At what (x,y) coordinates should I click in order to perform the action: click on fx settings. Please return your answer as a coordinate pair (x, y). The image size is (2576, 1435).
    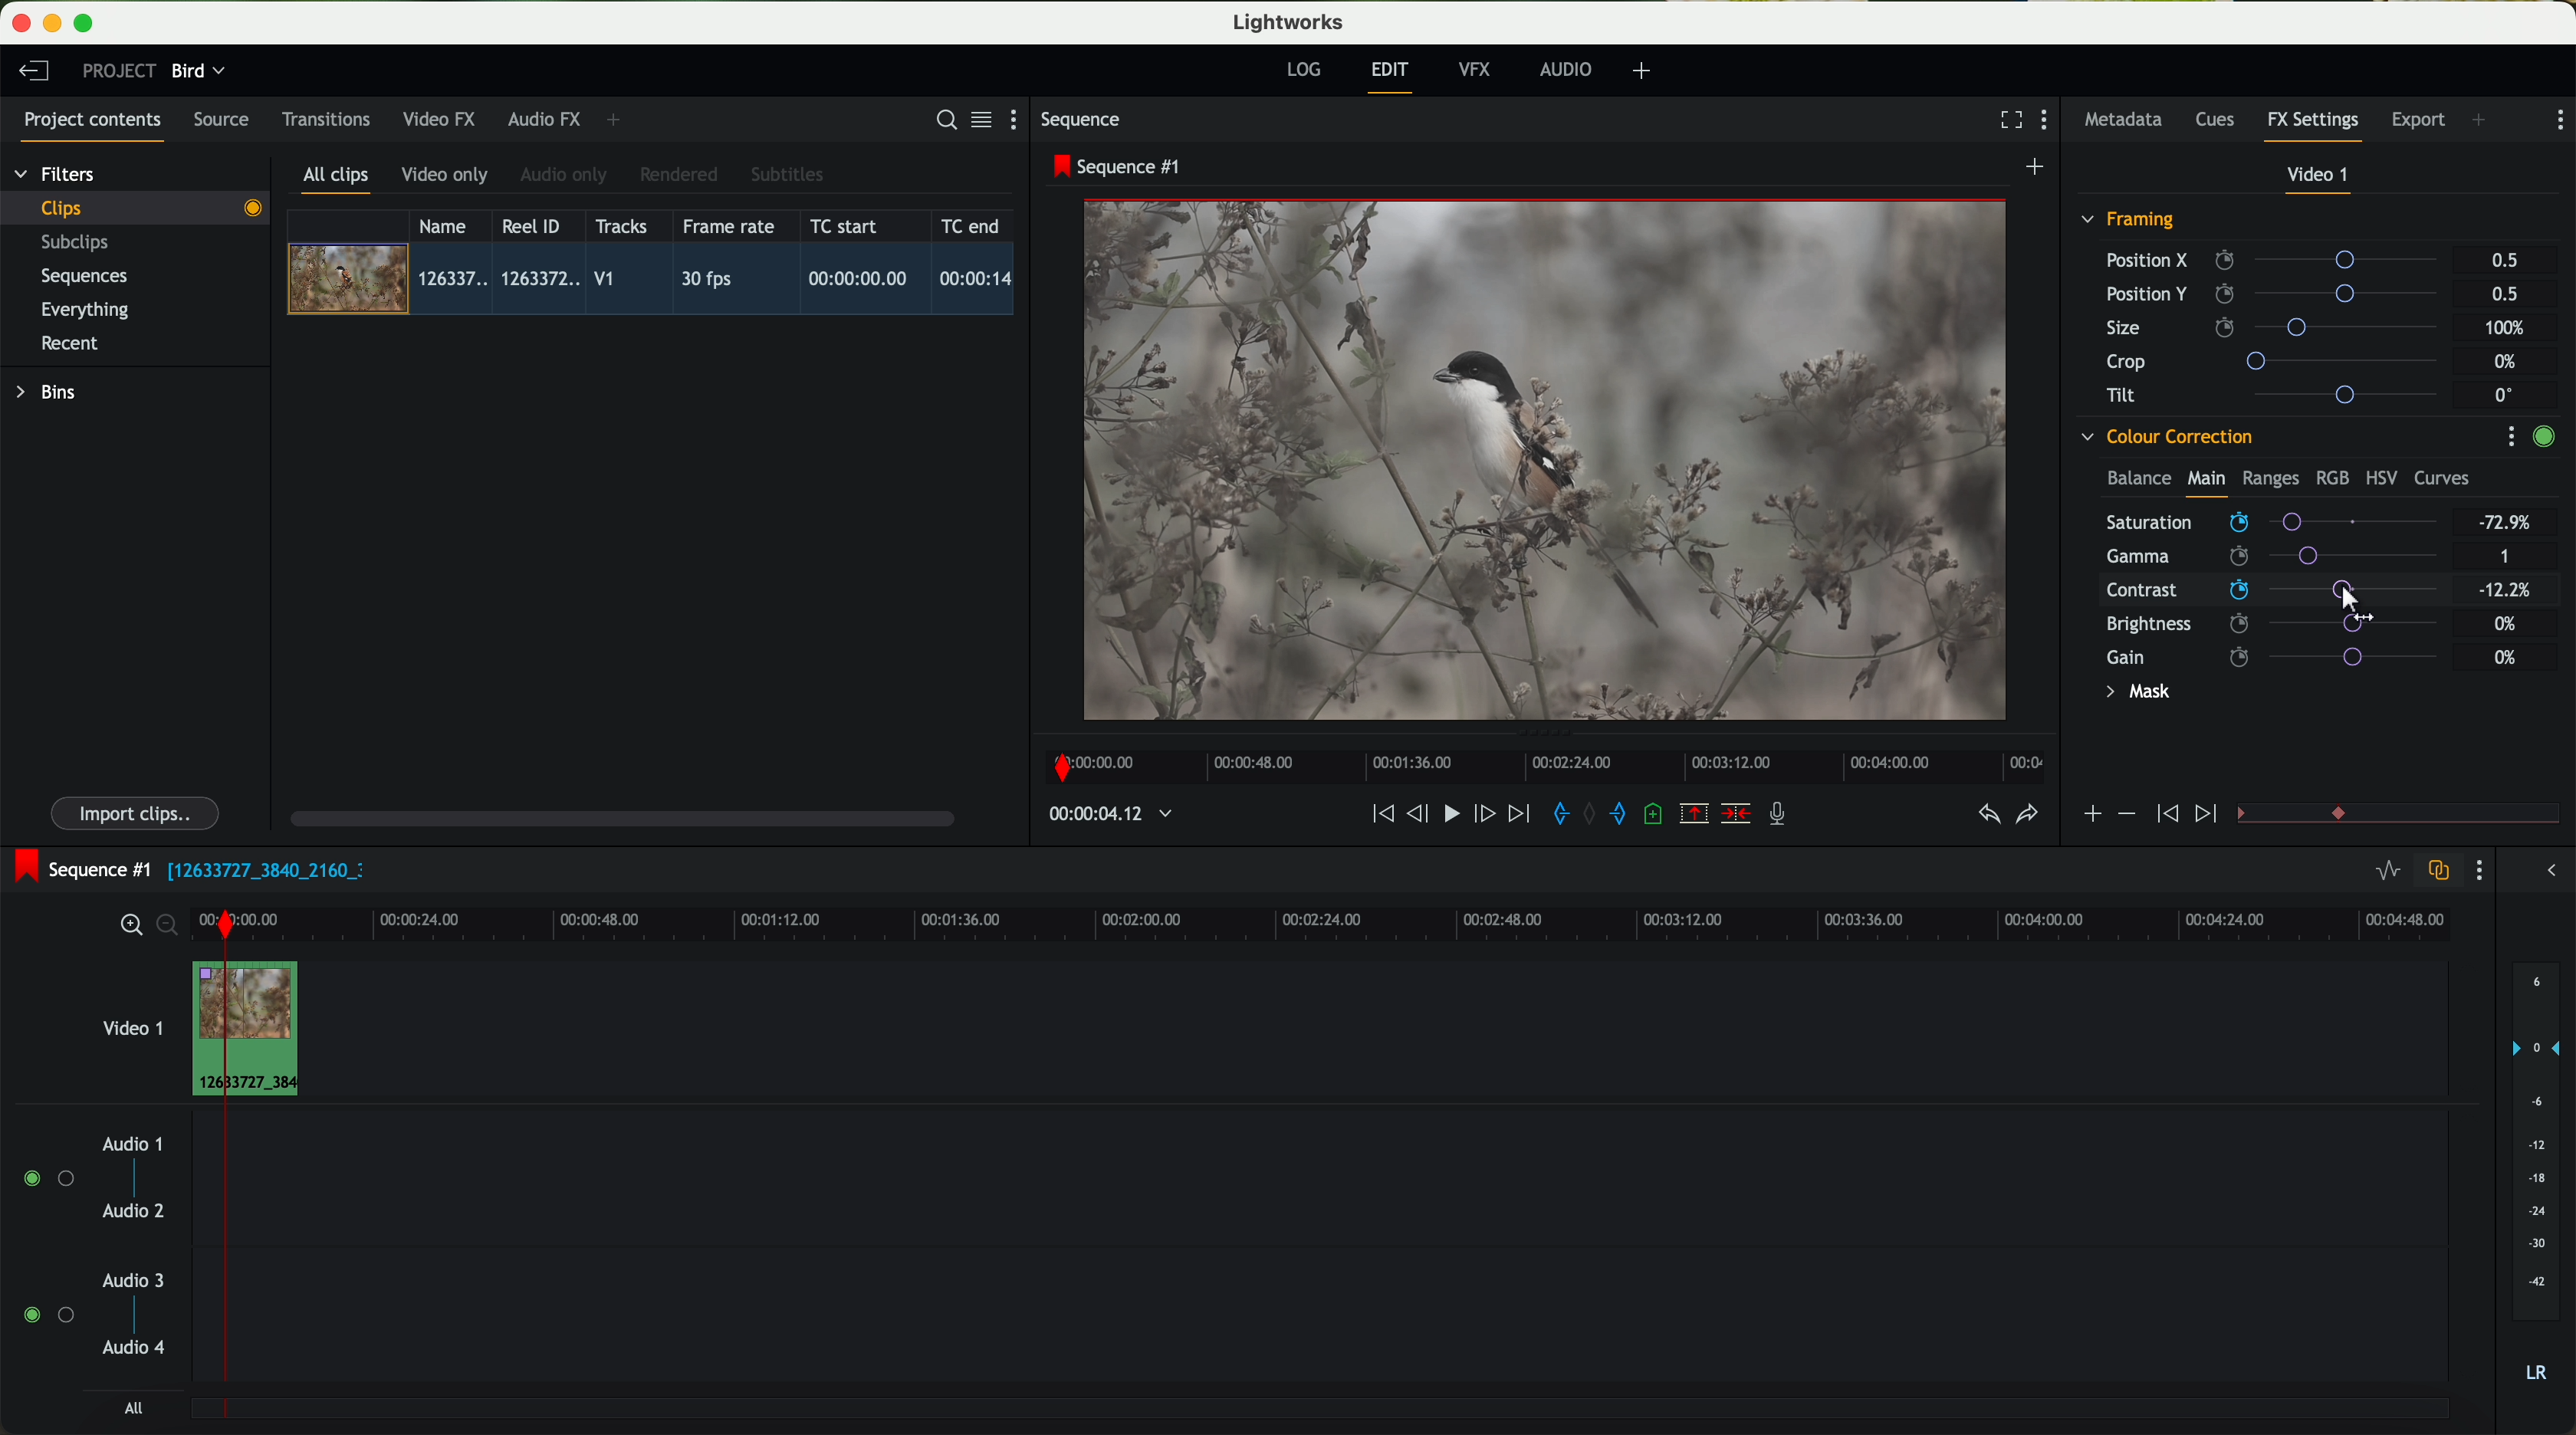
    Looking at the image, I should click on (2312, 126).